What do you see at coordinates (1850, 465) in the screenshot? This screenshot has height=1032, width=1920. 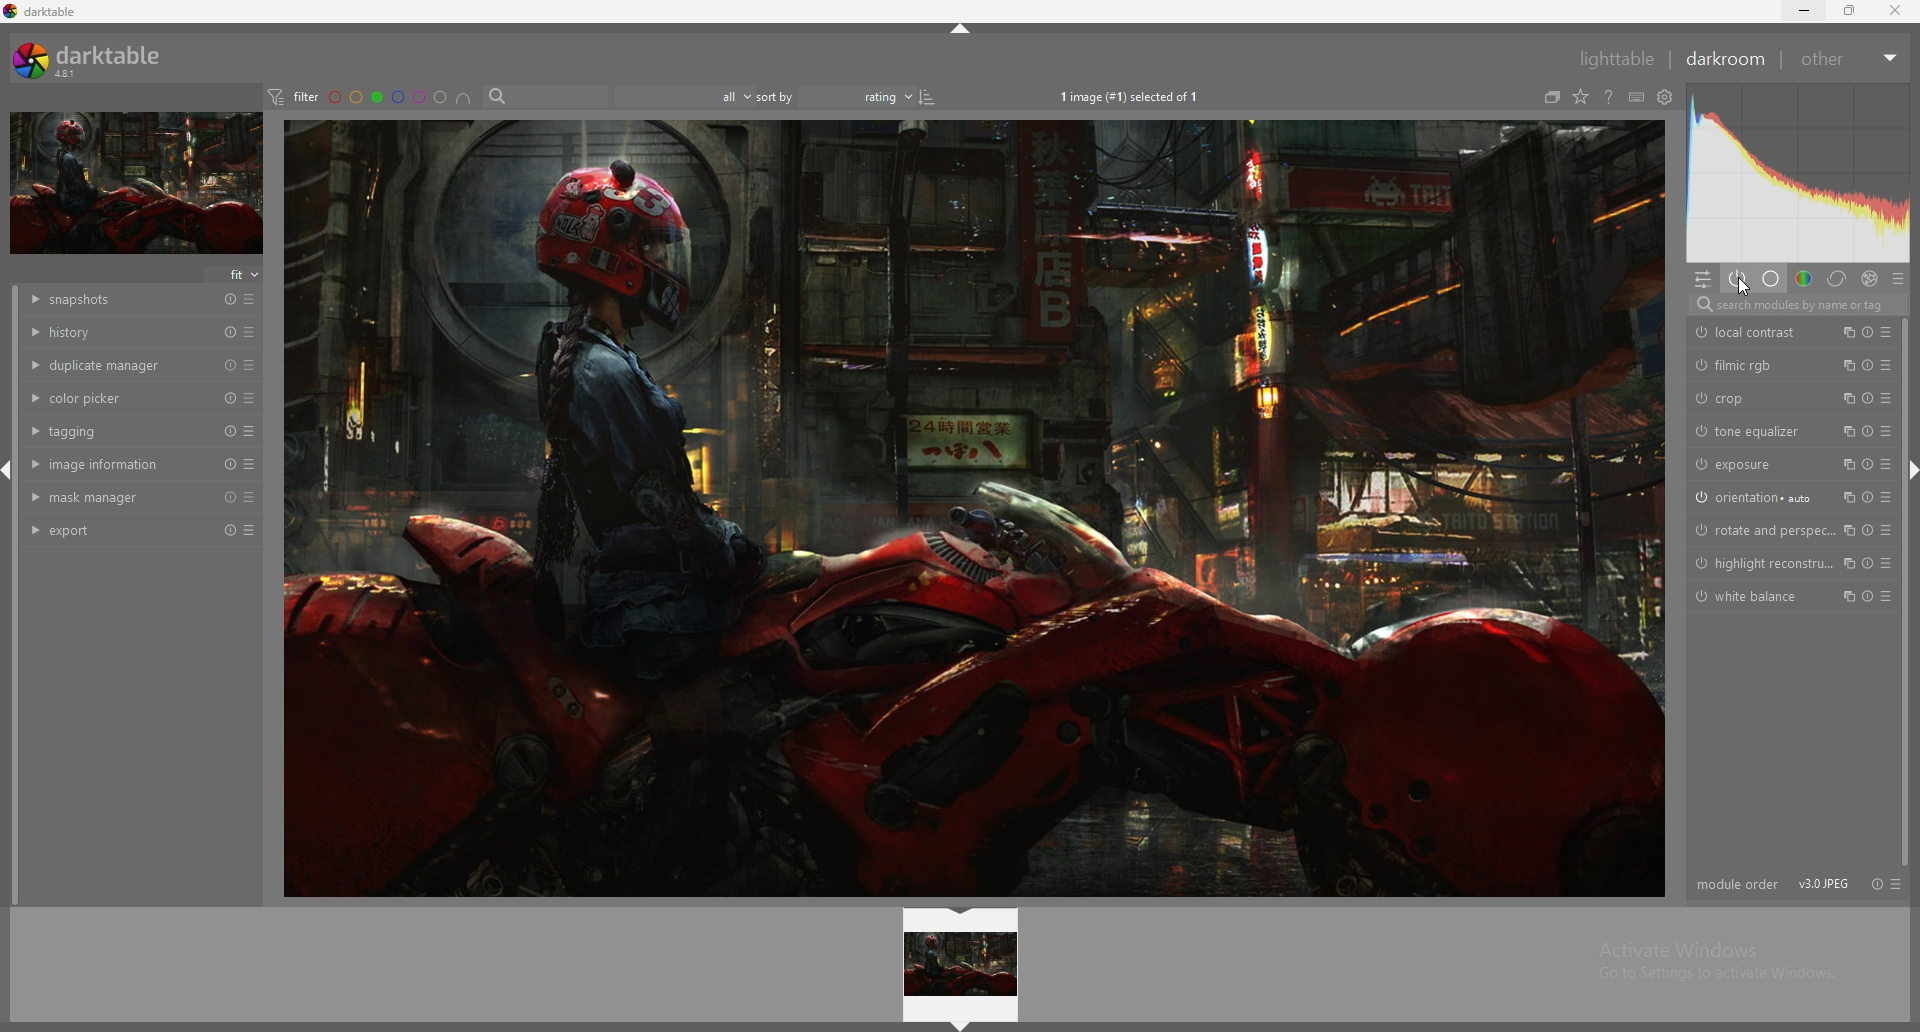 I see `multiple instances action` at bounding box center [1850, 465].